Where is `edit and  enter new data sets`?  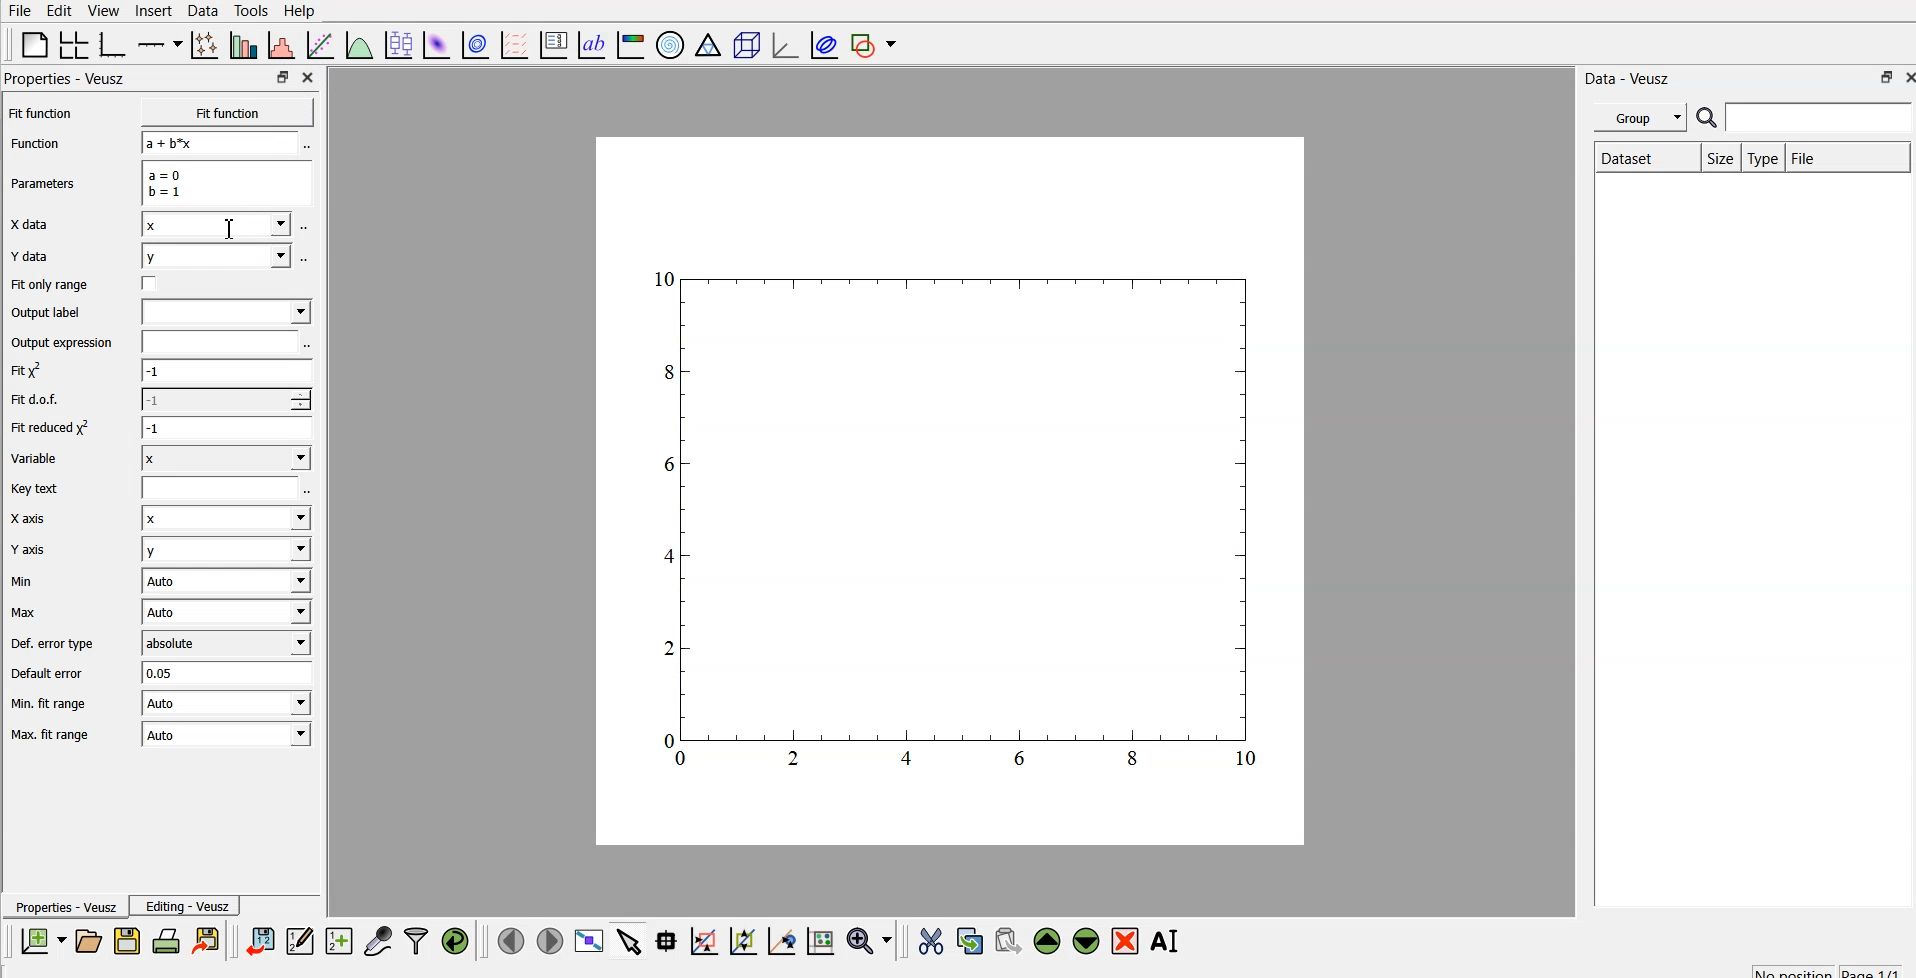 edit and  enter new data sets is located at coordinates (303, 942).